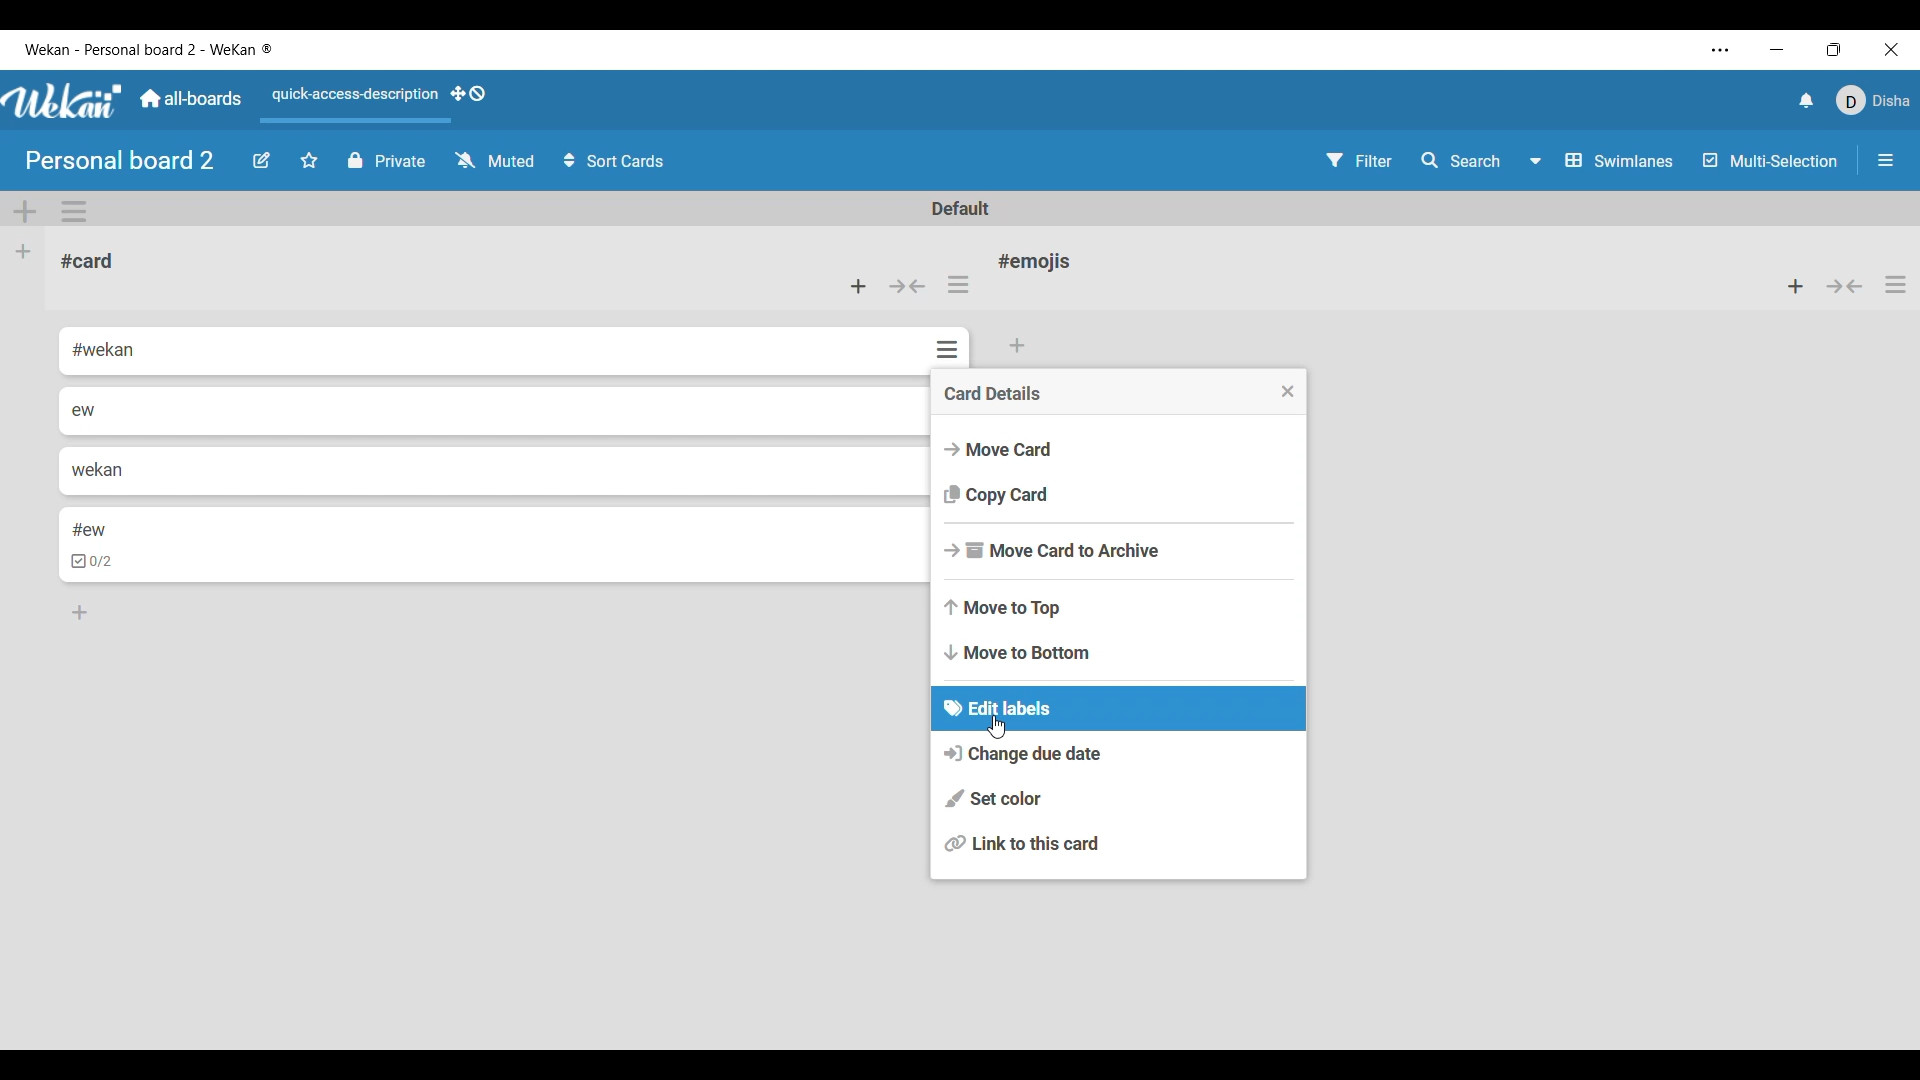 This screenshot has width=1920, height=1080. What do you see at coordinates (1771, 160) in the screenshot?
I see `Toggle for multi-selection` at bounding box center [1771, 160].